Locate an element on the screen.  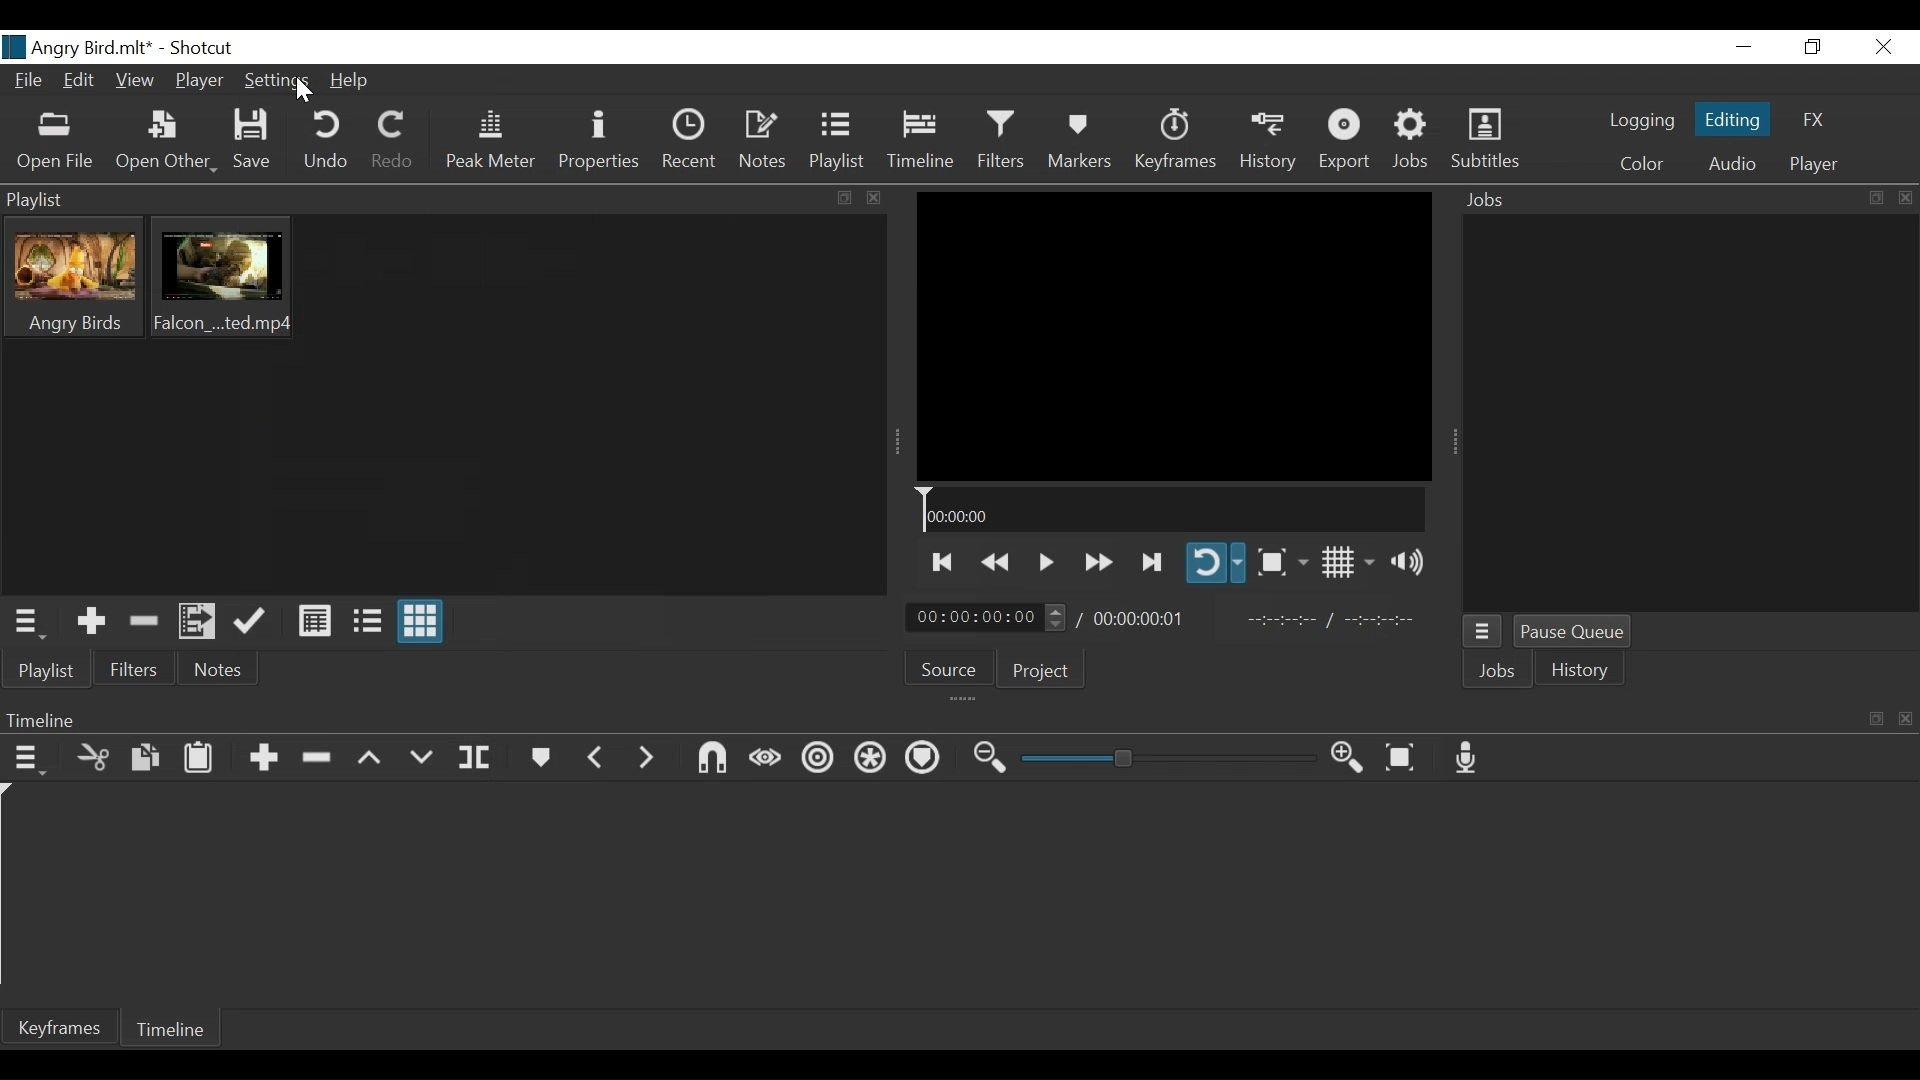
Color is located at coordinates (1642, 164).